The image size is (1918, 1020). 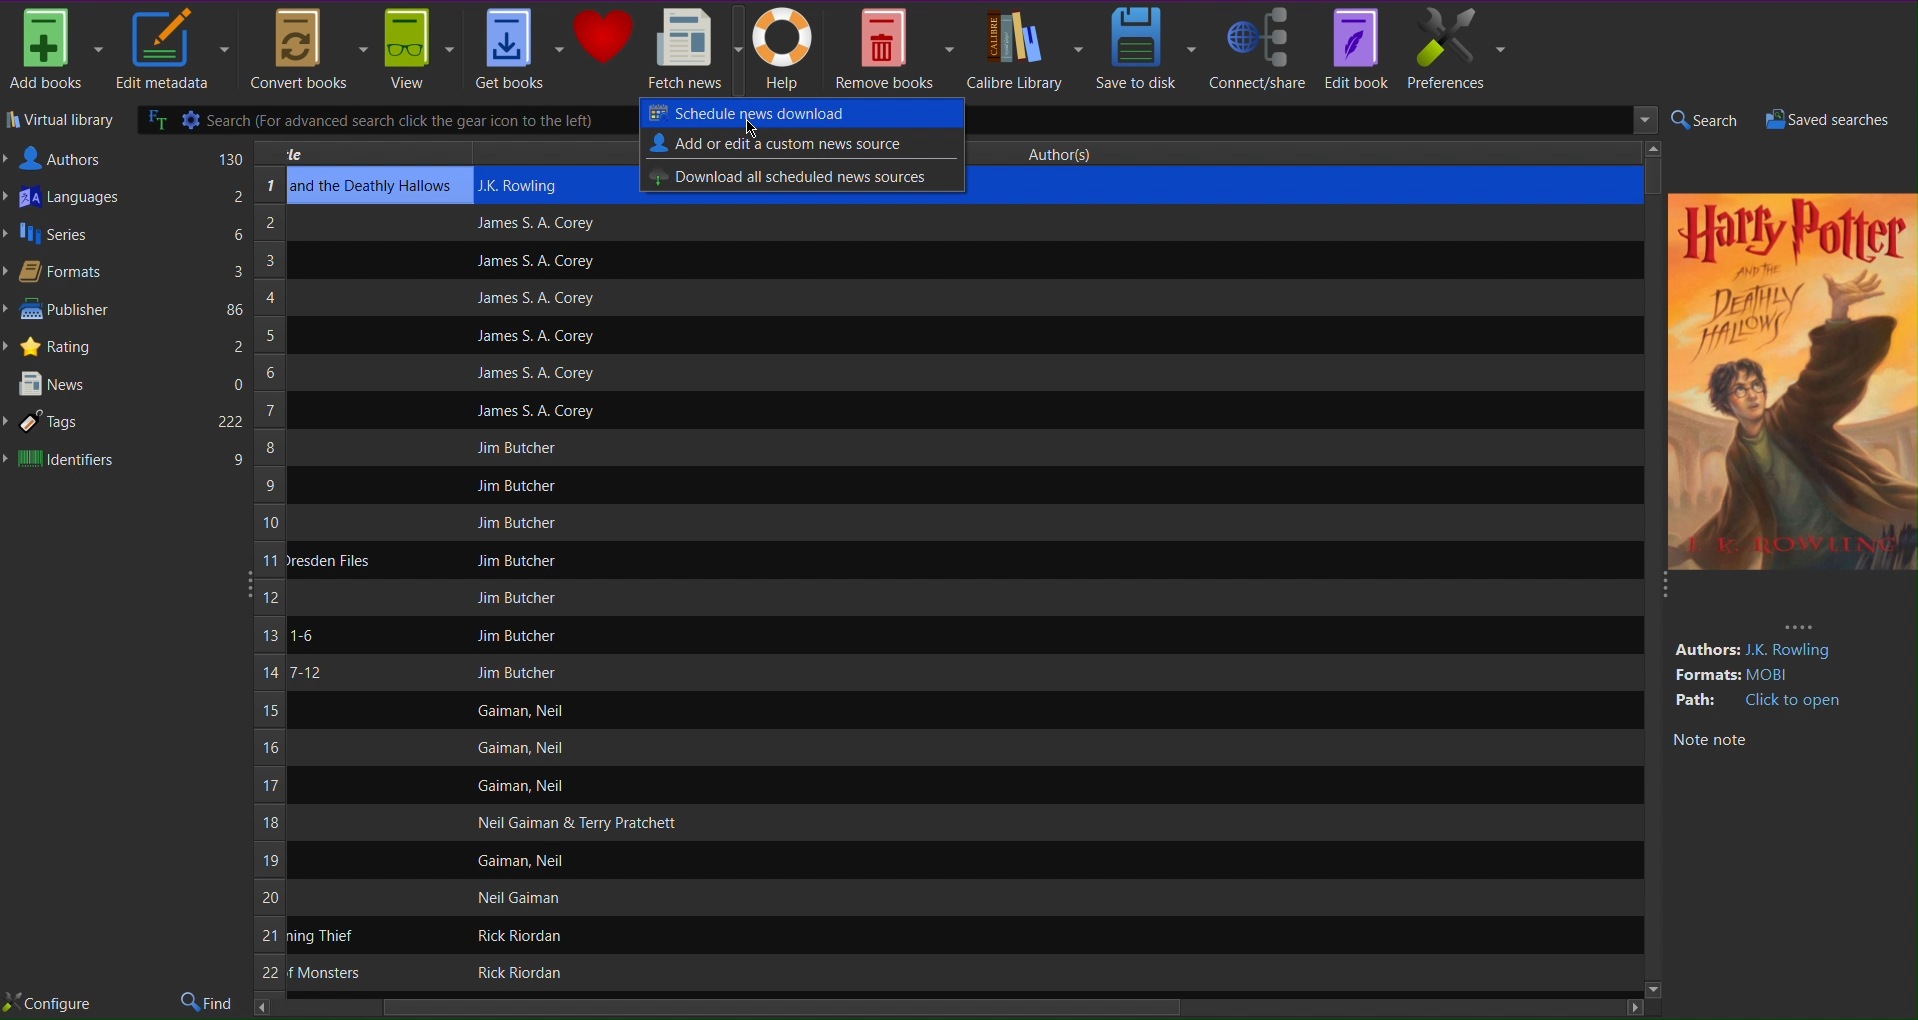 I want to click on James S. A. Corey, so click(x=533, y=262).